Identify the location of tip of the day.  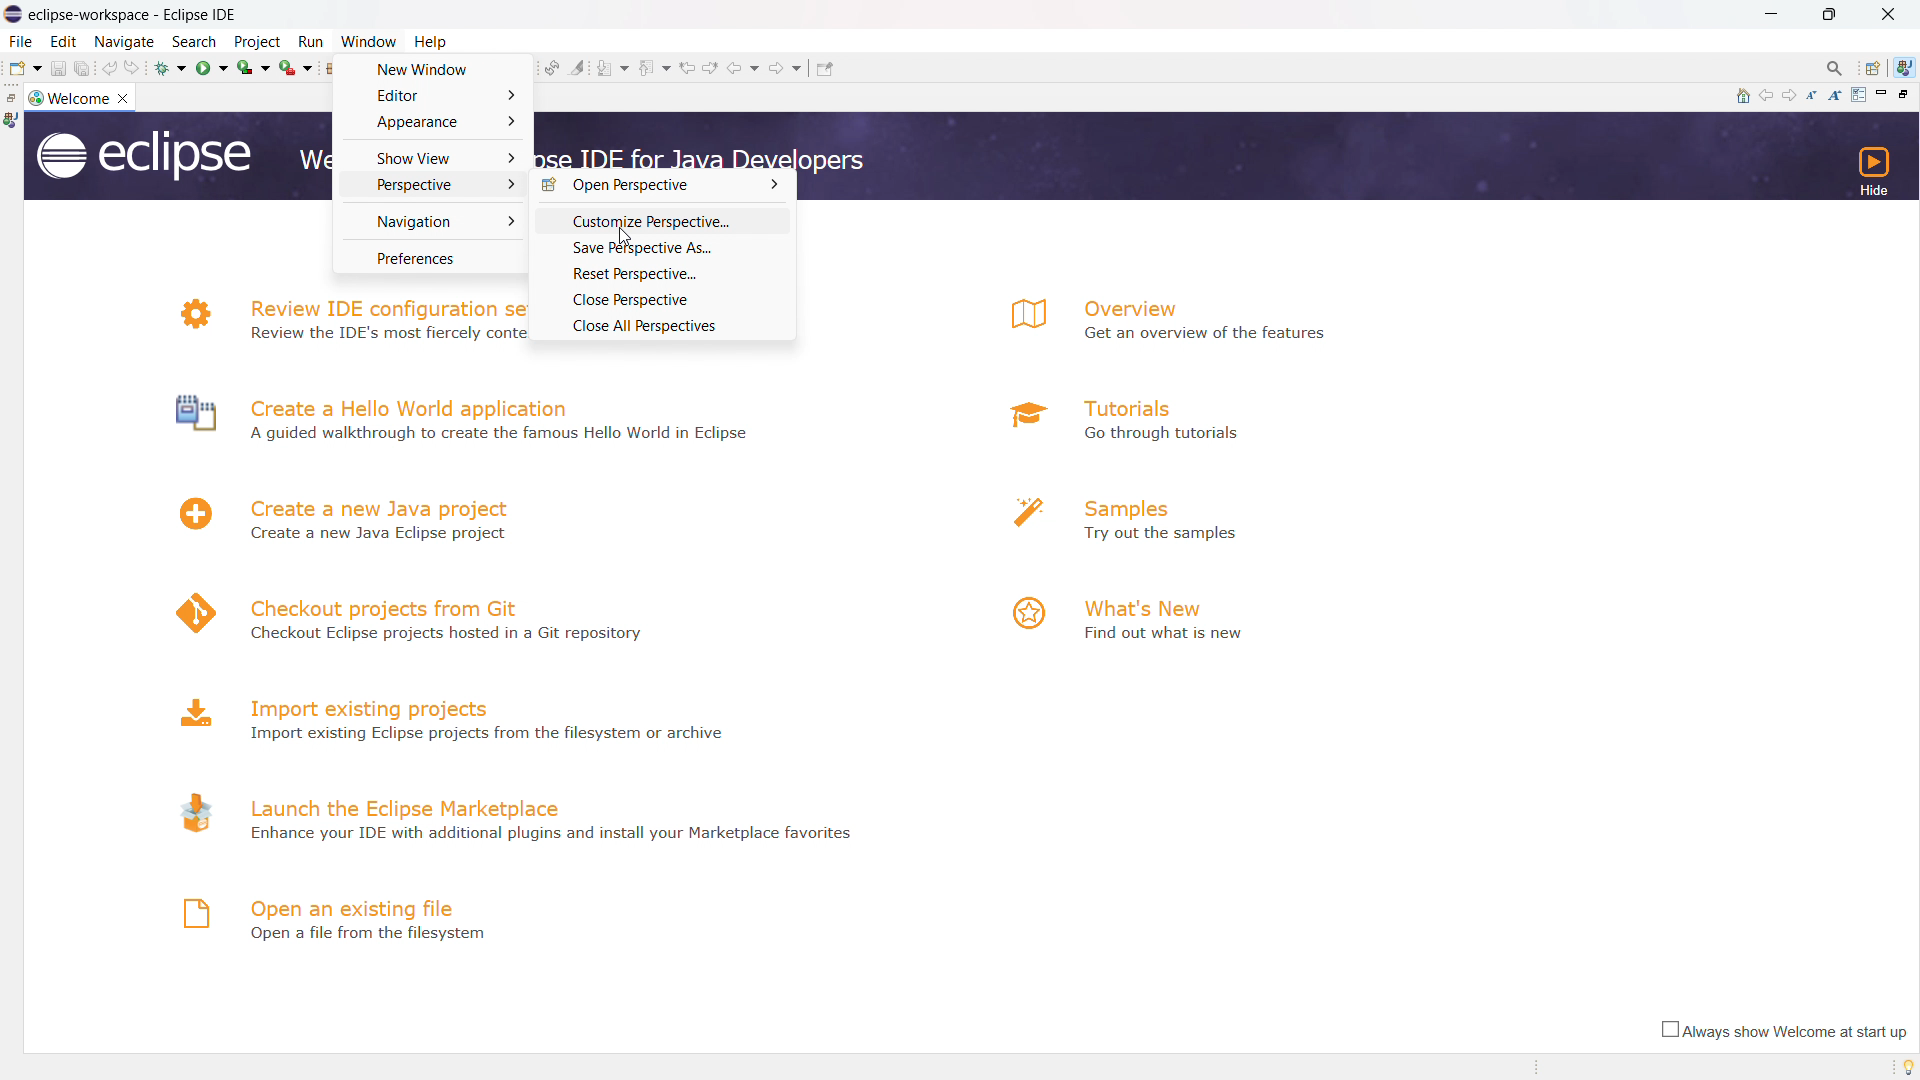
(1902, 1066).